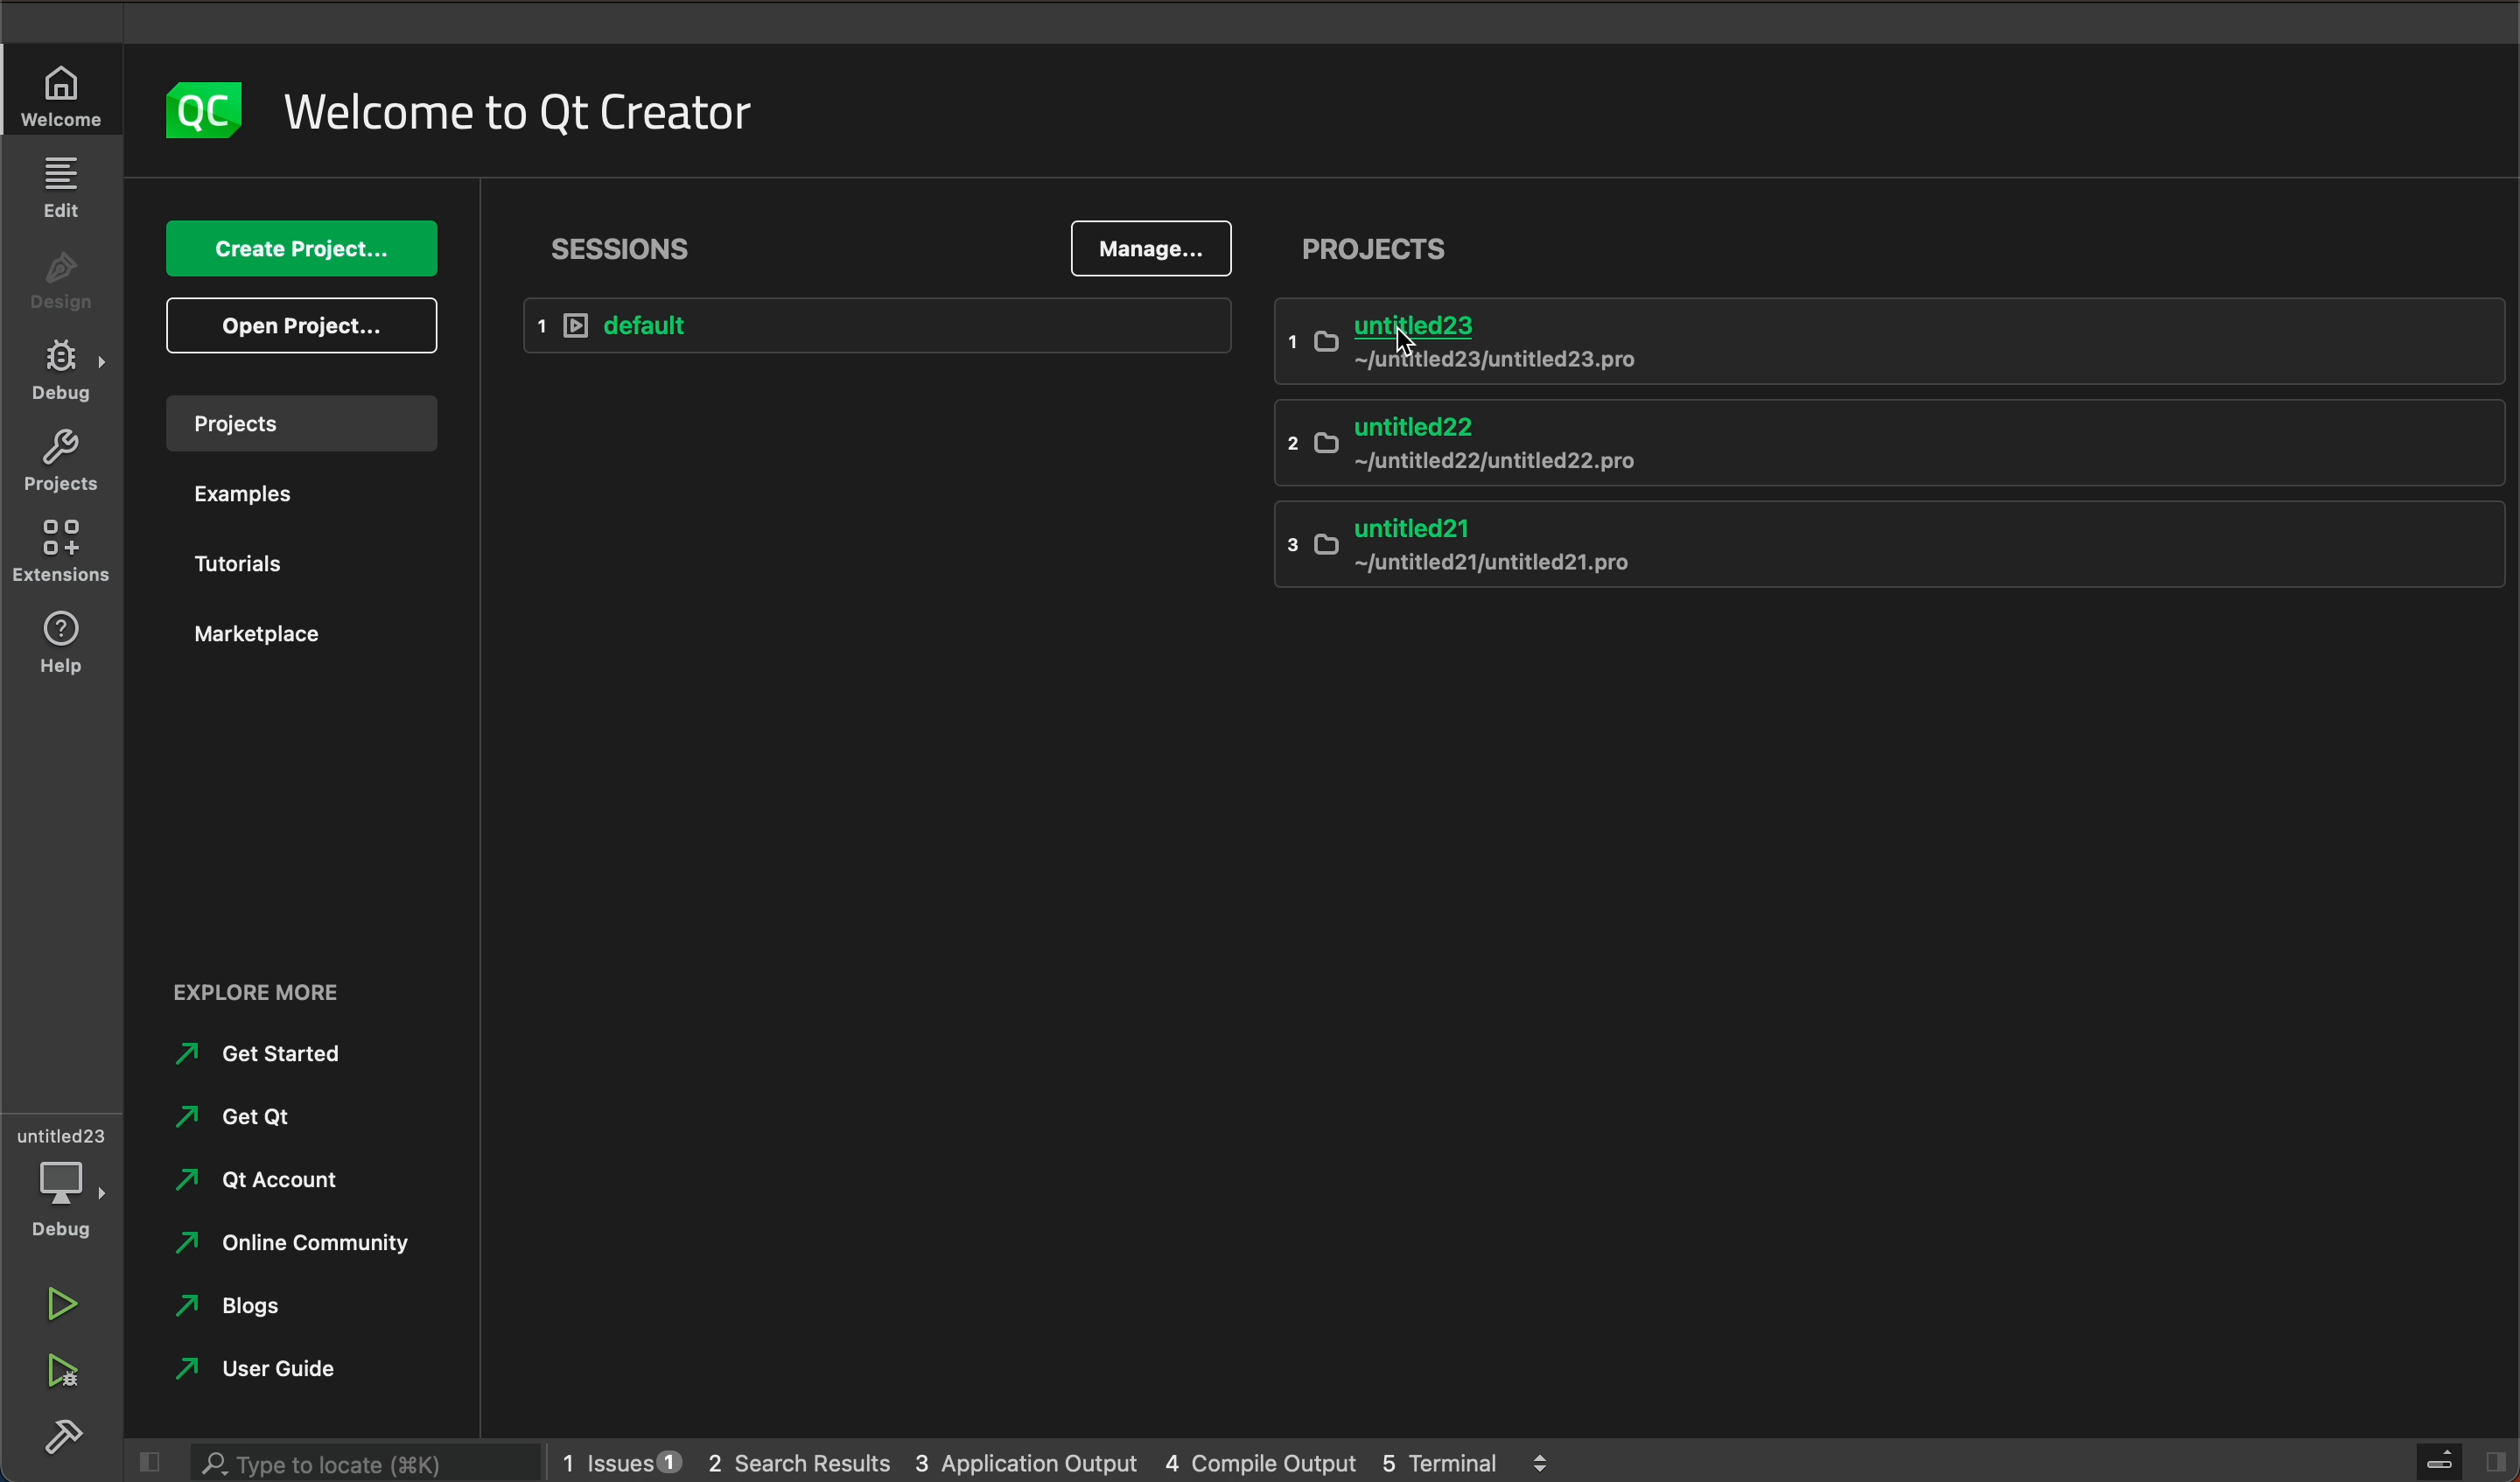  What do you see at coordinates (1068, 1461) in the screenshot?
I see `logs` at bounding box center [1068, 1461].